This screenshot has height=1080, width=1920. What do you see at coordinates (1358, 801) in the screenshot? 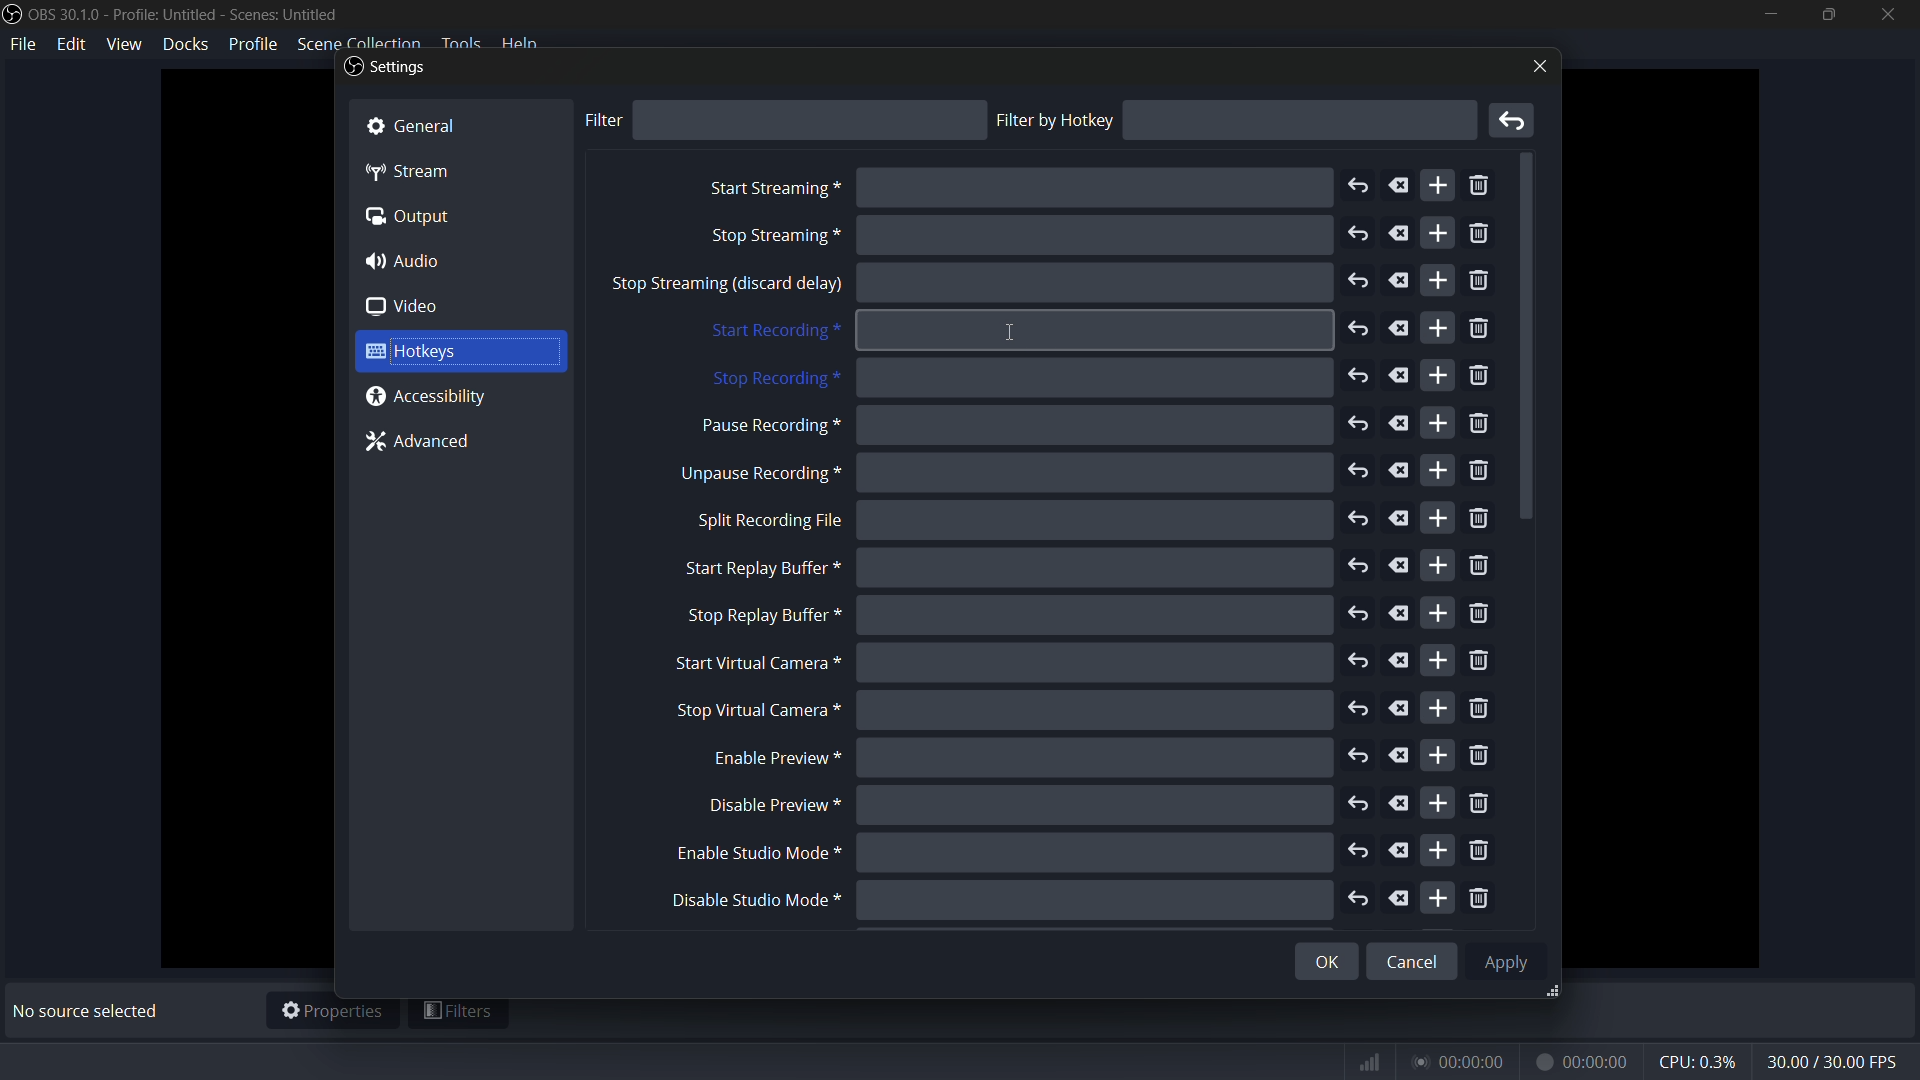
I see `undo` at bounding box center [1358, 801].